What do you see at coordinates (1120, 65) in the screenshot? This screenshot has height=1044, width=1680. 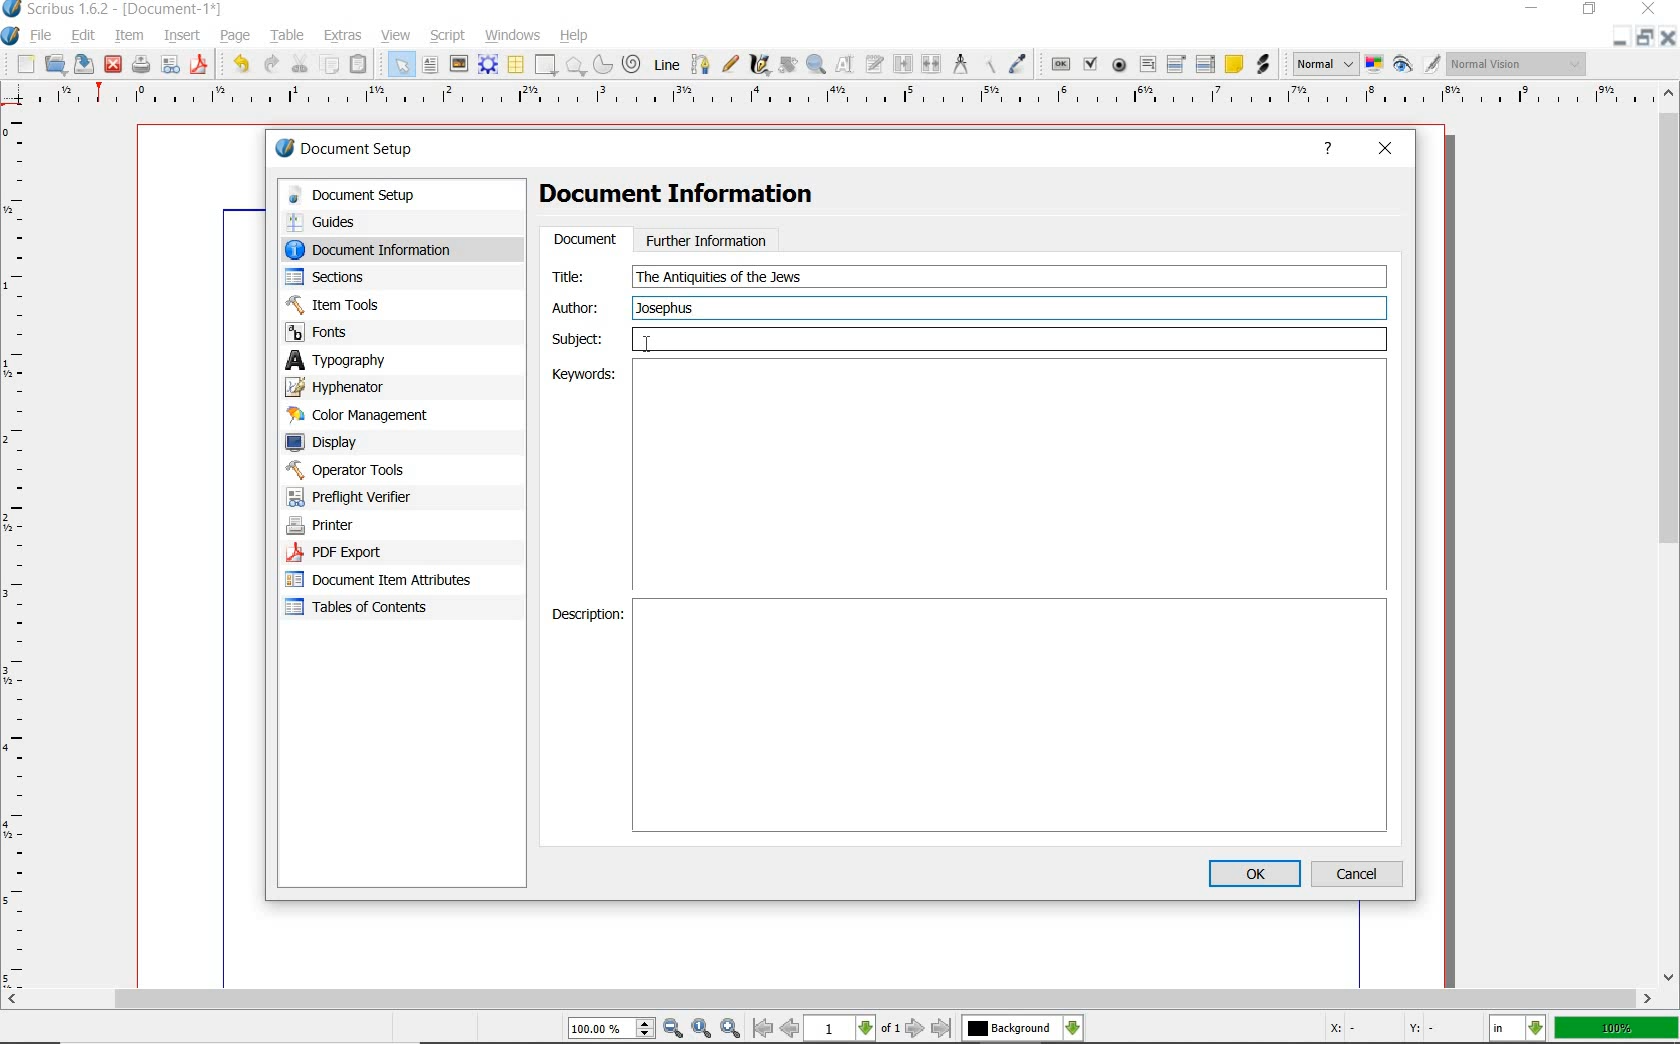 I see `pdf radio button` at bounding box center [1120, 65].